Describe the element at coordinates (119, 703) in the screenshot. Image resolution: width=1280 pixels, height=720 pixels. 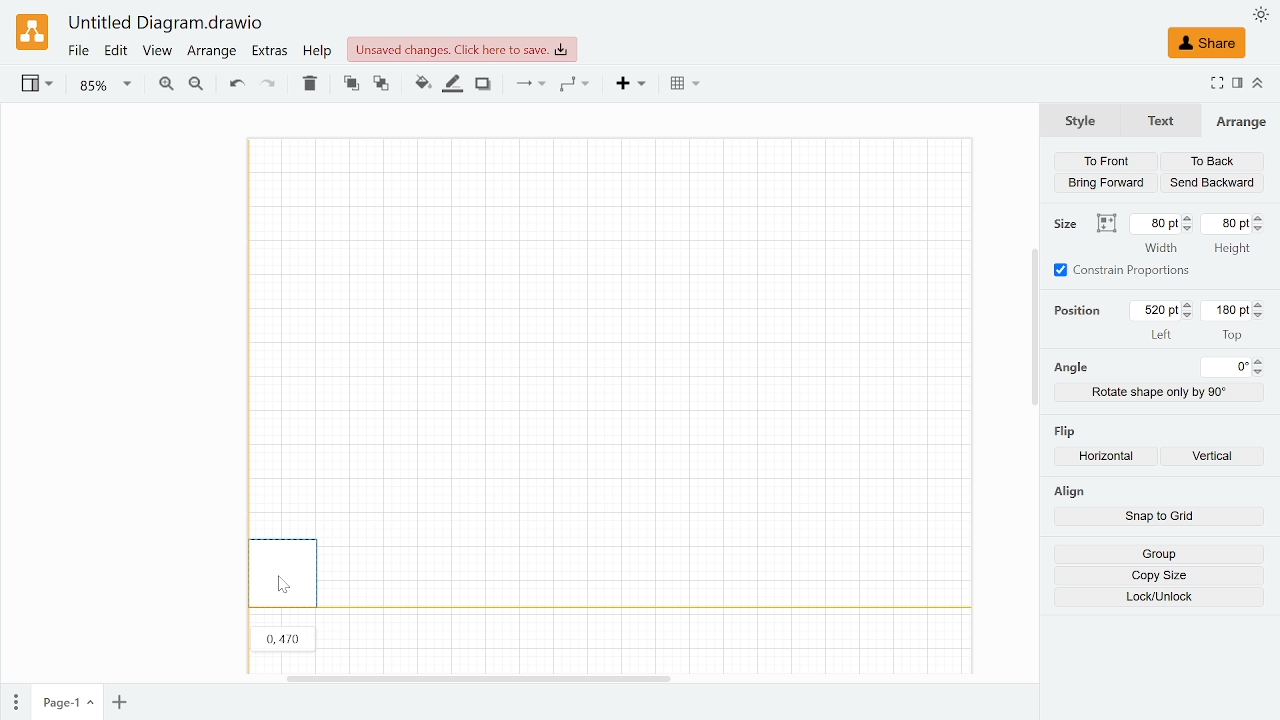
I see `Add page` at that location.